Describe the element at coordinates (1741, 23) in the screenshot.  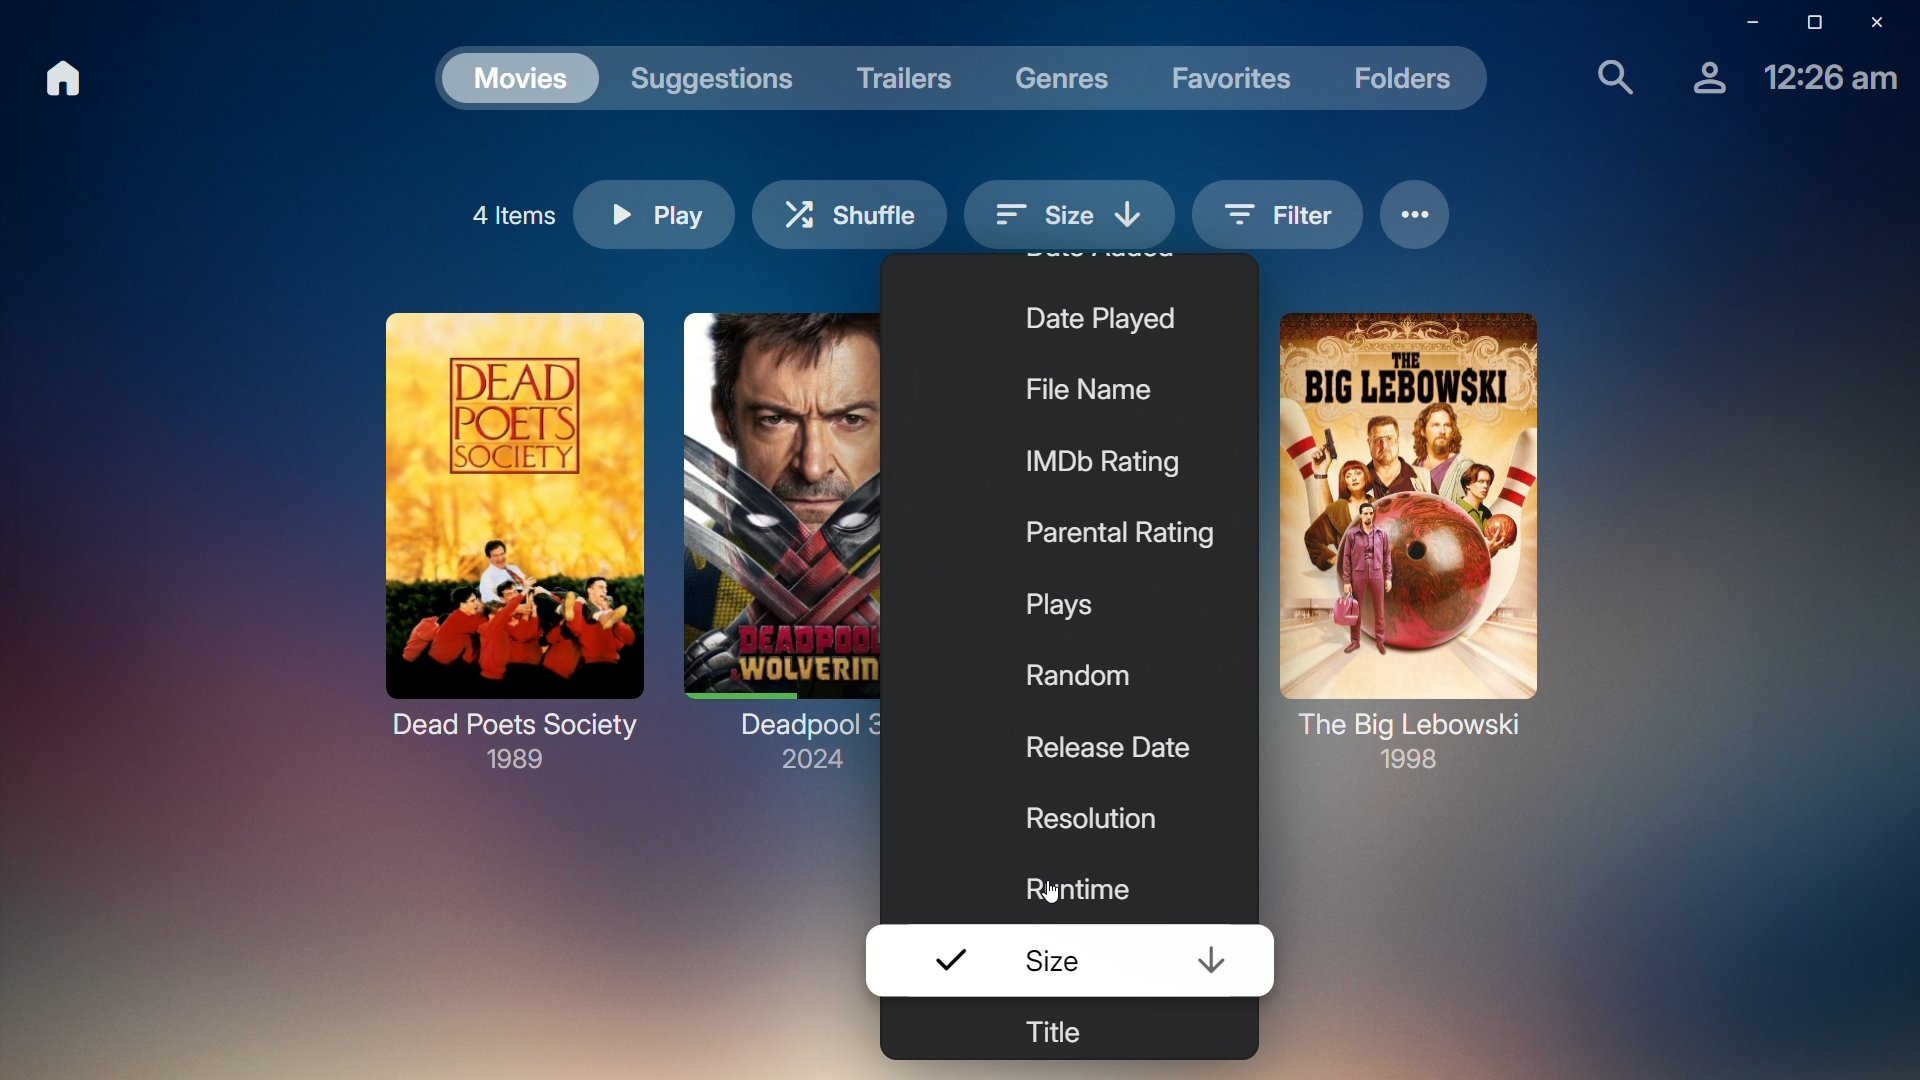
I see `Minimize` at that location.